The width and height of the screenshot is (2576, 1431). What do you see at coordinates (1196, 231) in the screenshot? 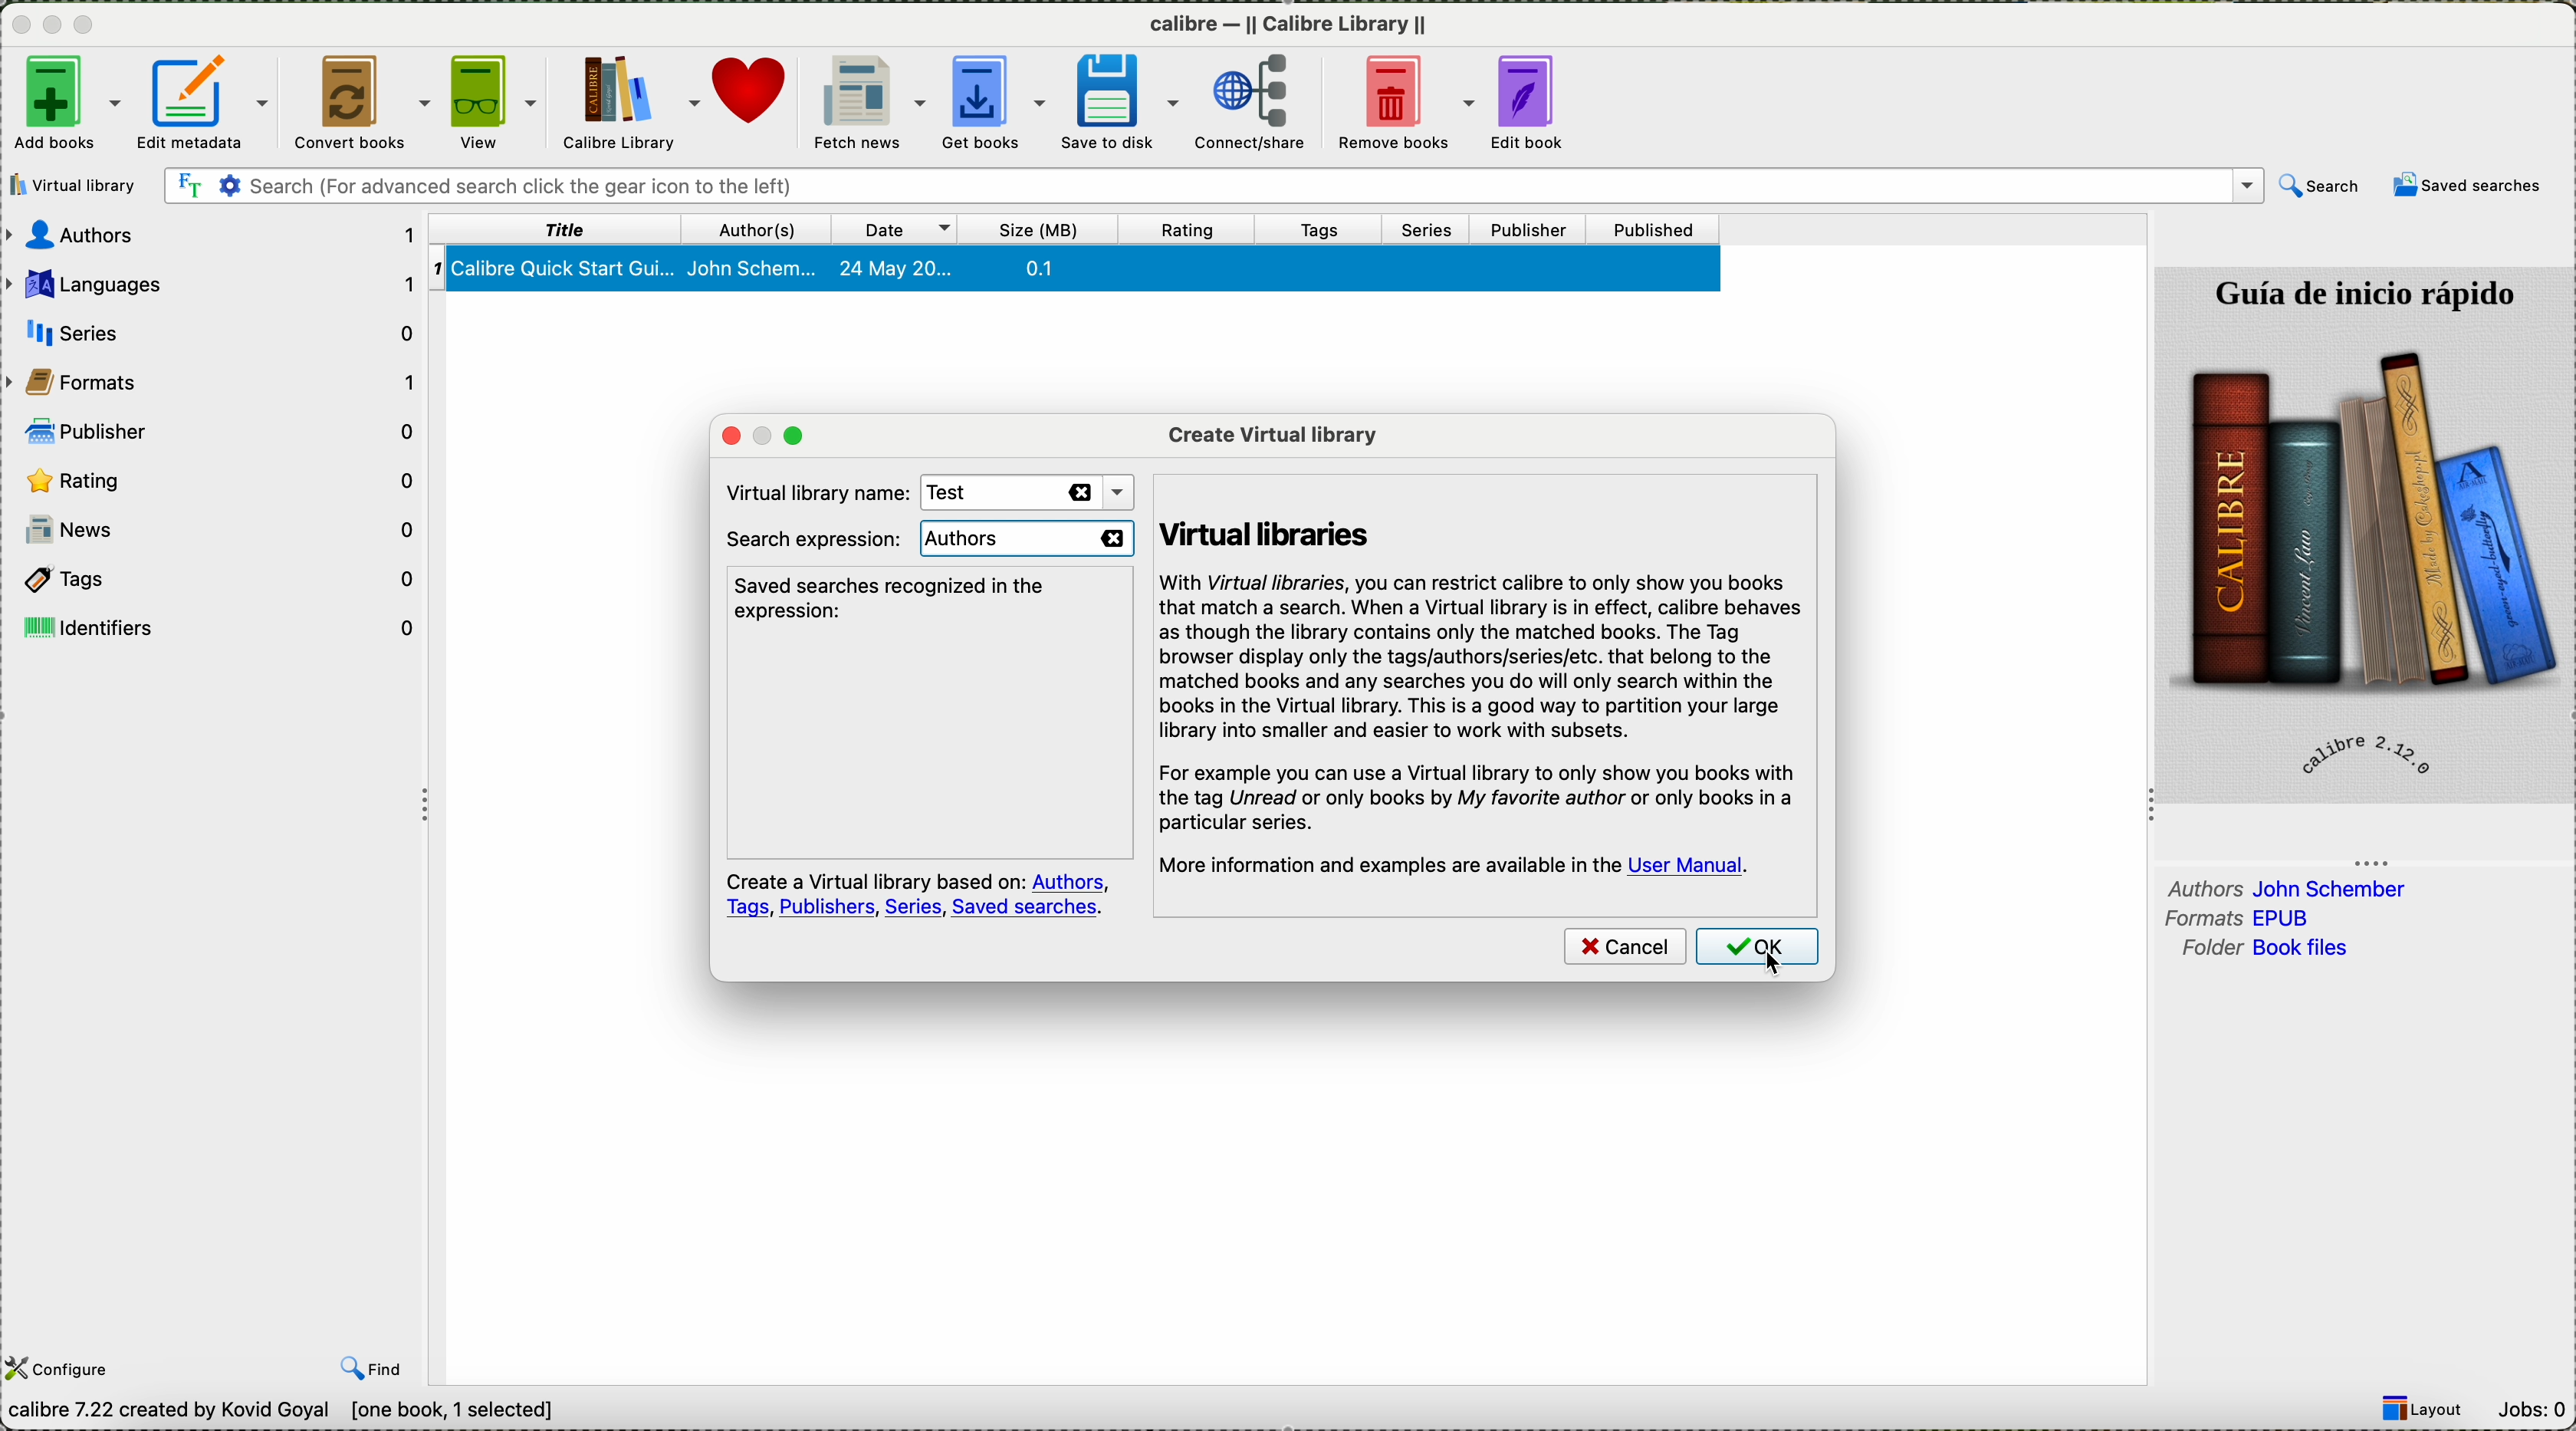
I see `rating` at bounding box center [1196, 231].